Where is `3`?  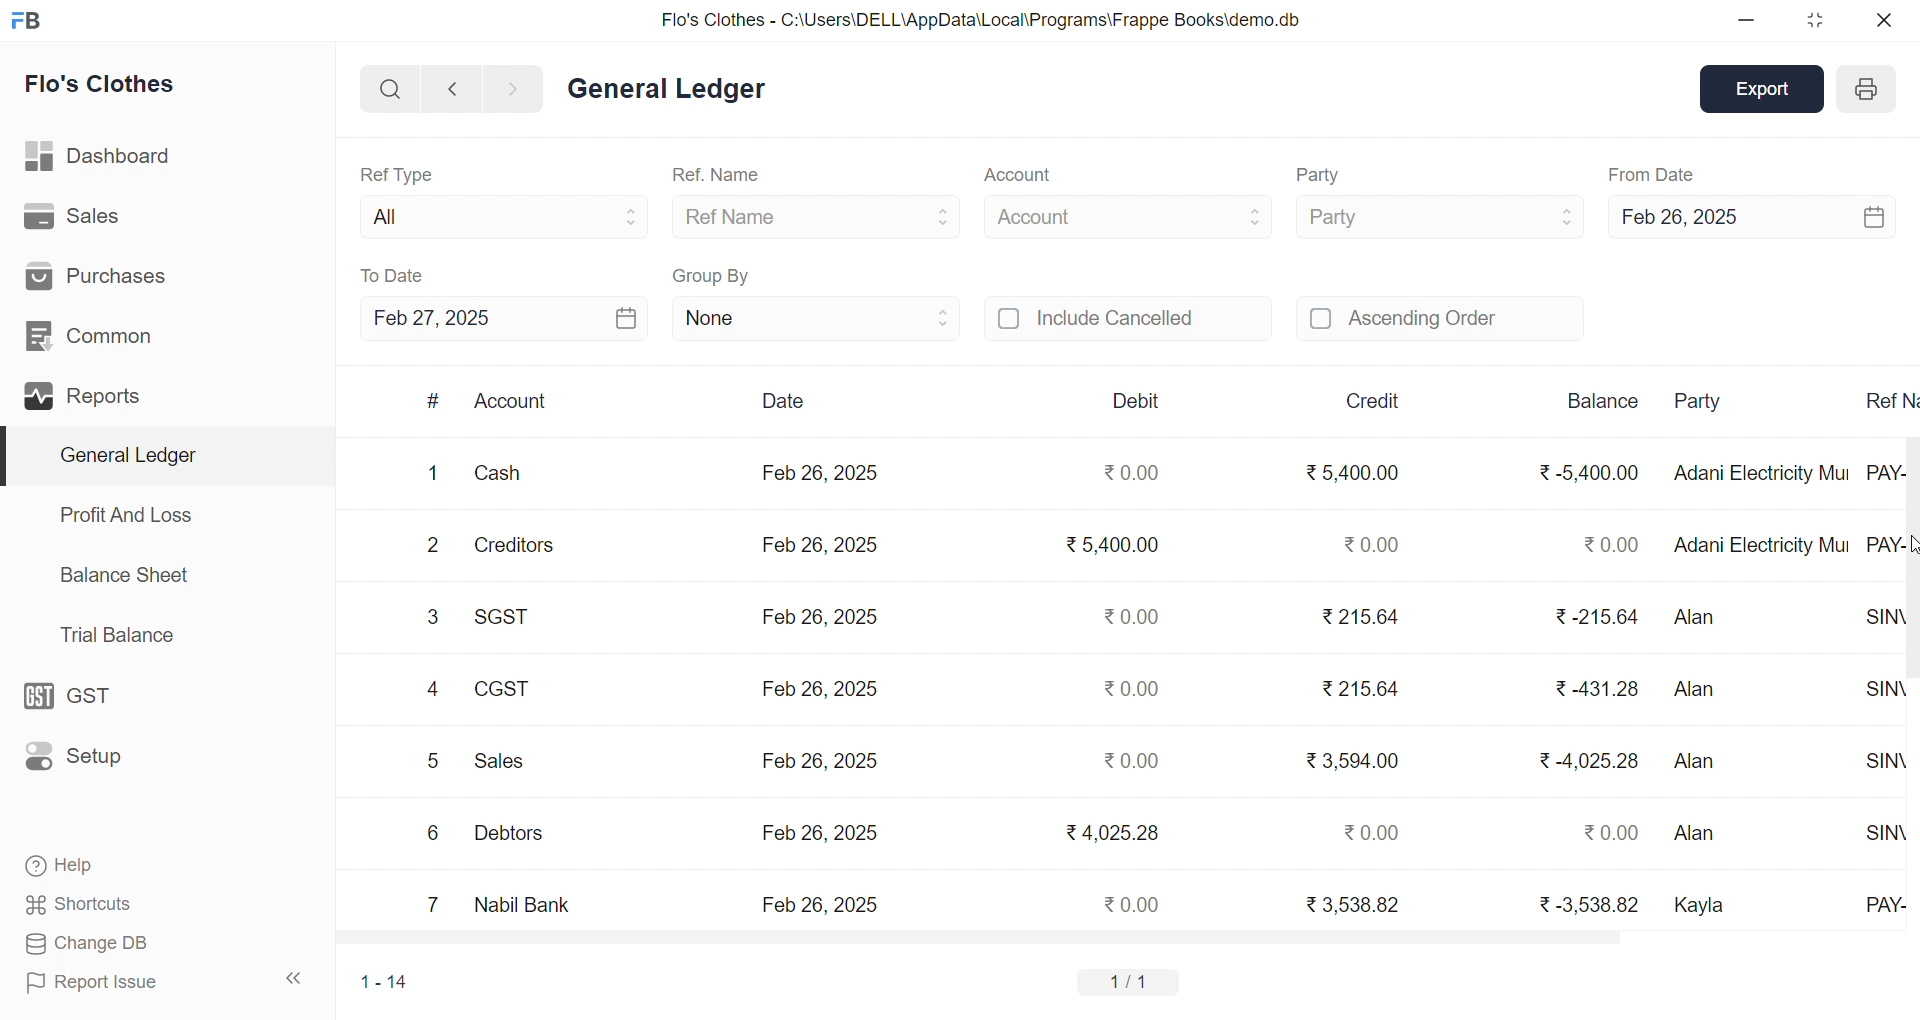 3 is located at coordinates (436, 619).